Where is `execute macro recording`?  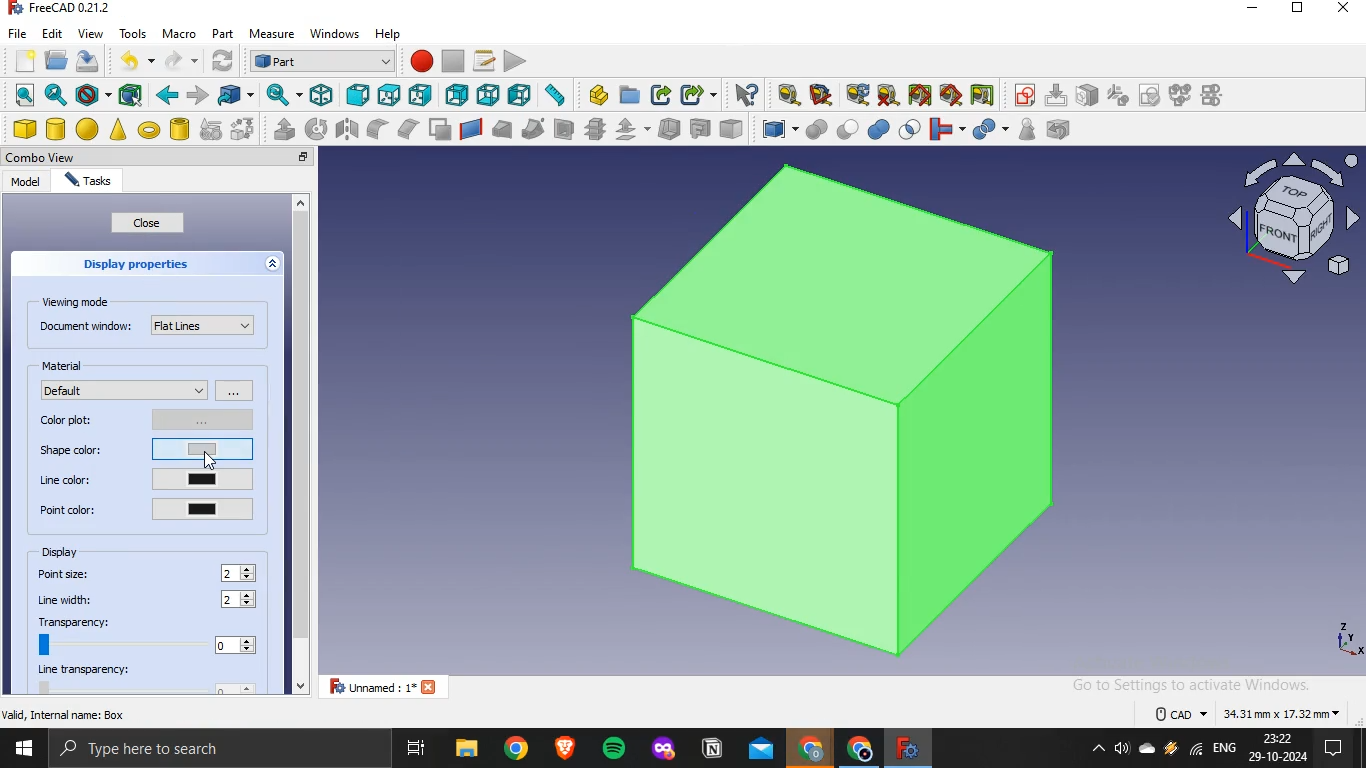
execute macro recording is located at coordinates (516, 60).